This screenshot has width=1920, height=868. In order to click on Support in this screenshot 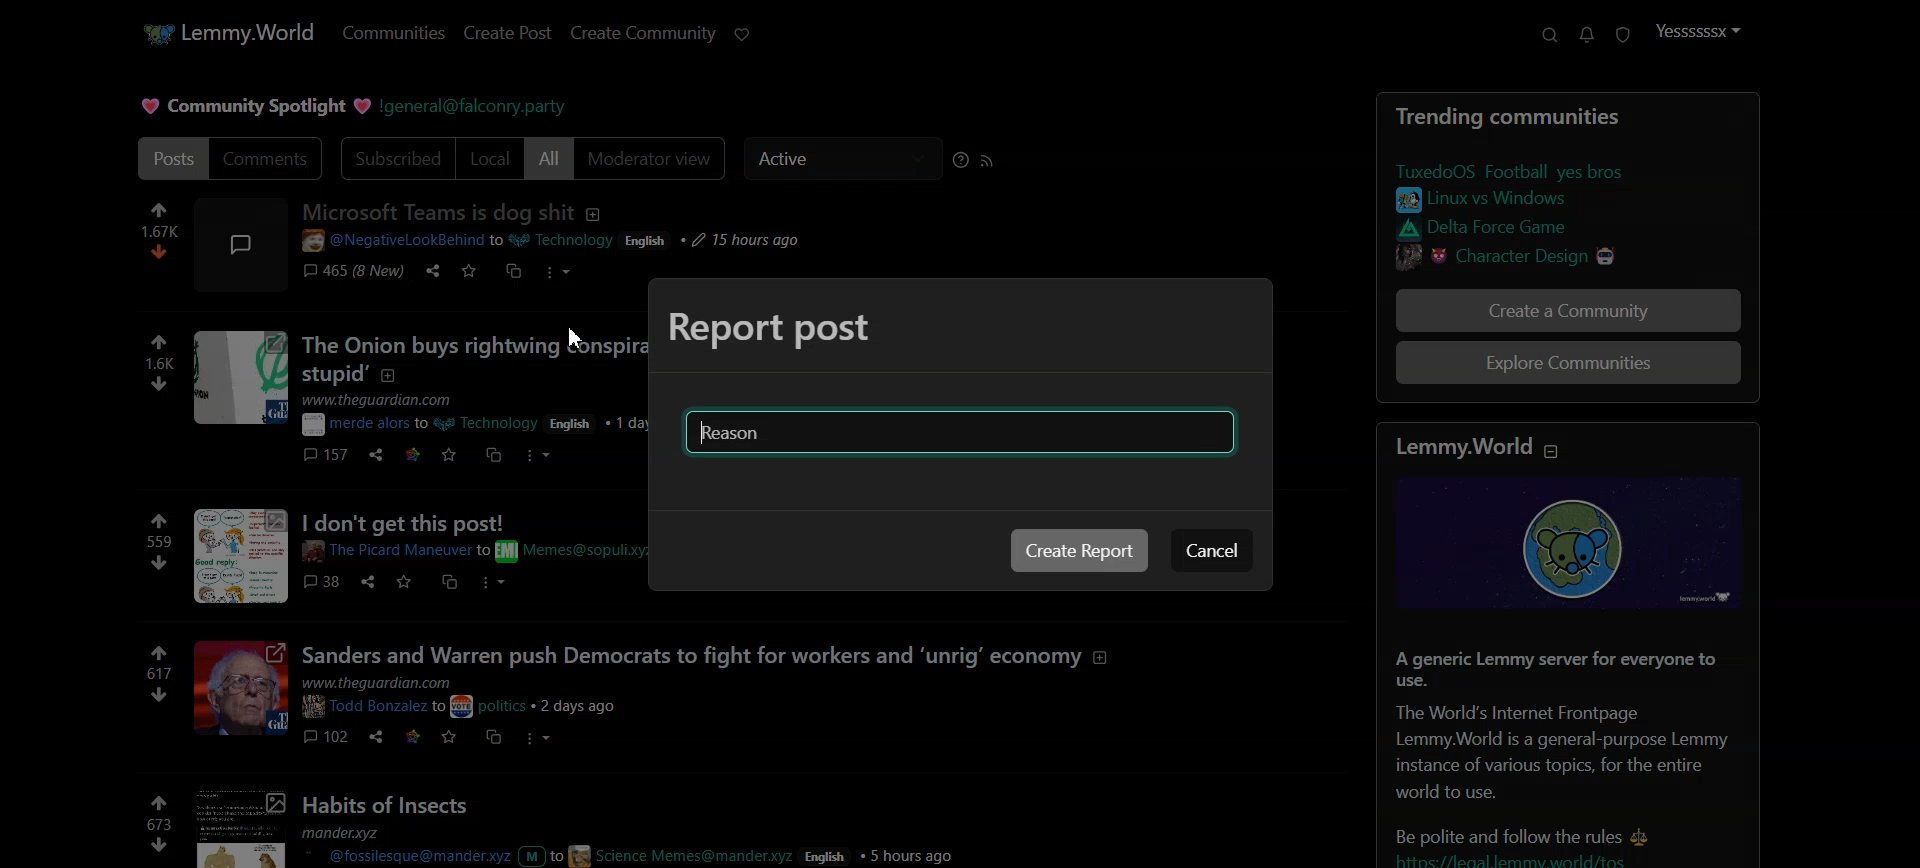, I will do `click(1548, 36)`.